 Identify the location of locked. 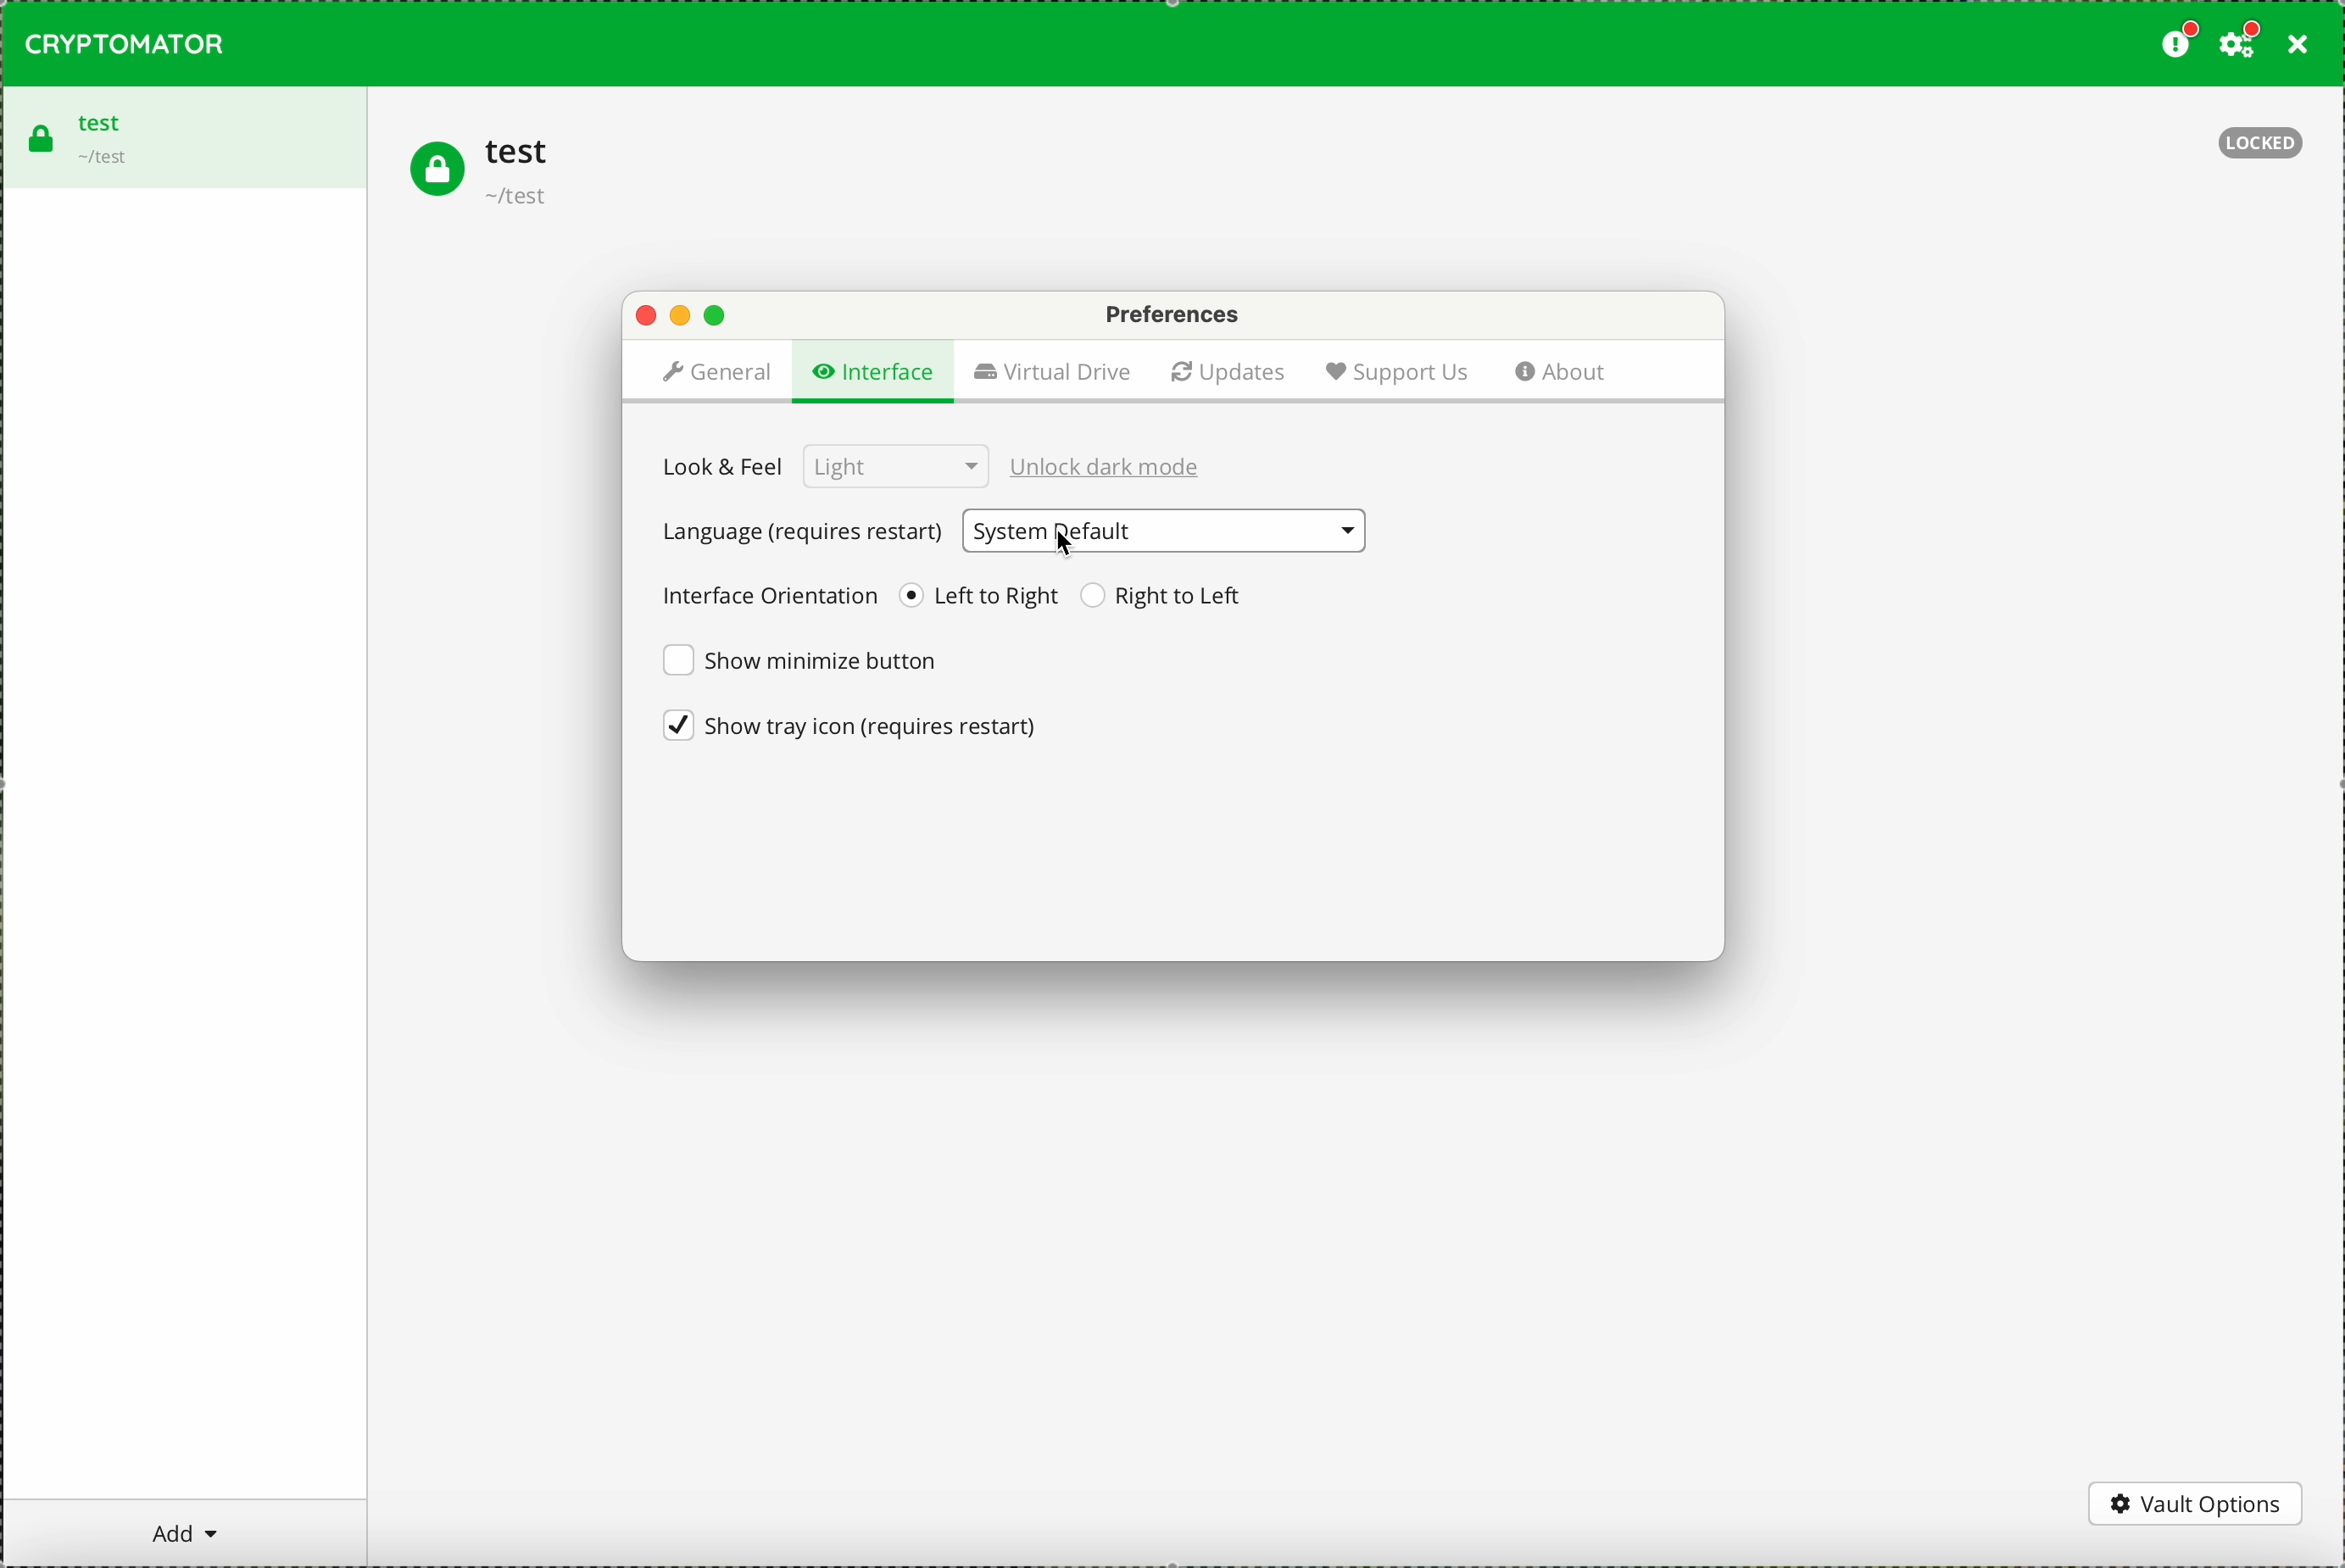
(2261, 143).